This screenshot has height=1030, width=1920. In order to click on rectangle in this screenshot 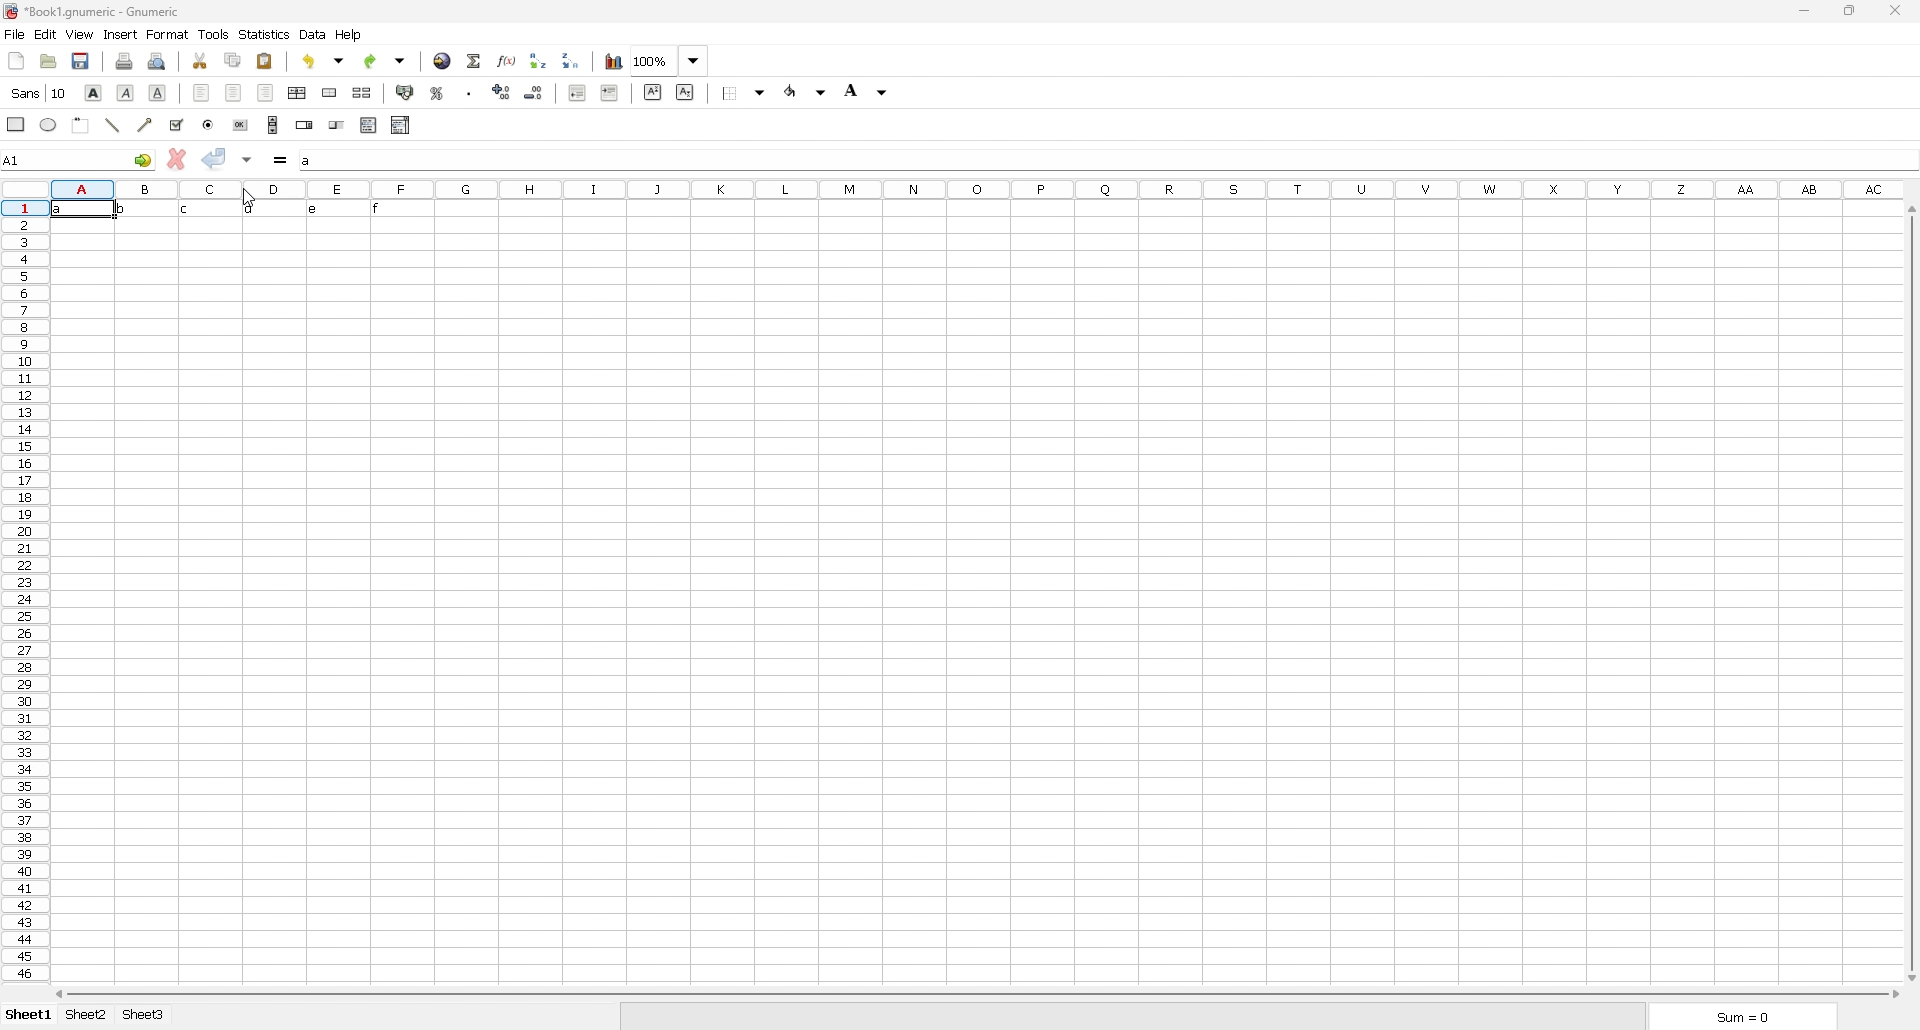, I will do `click(16, 123)`.